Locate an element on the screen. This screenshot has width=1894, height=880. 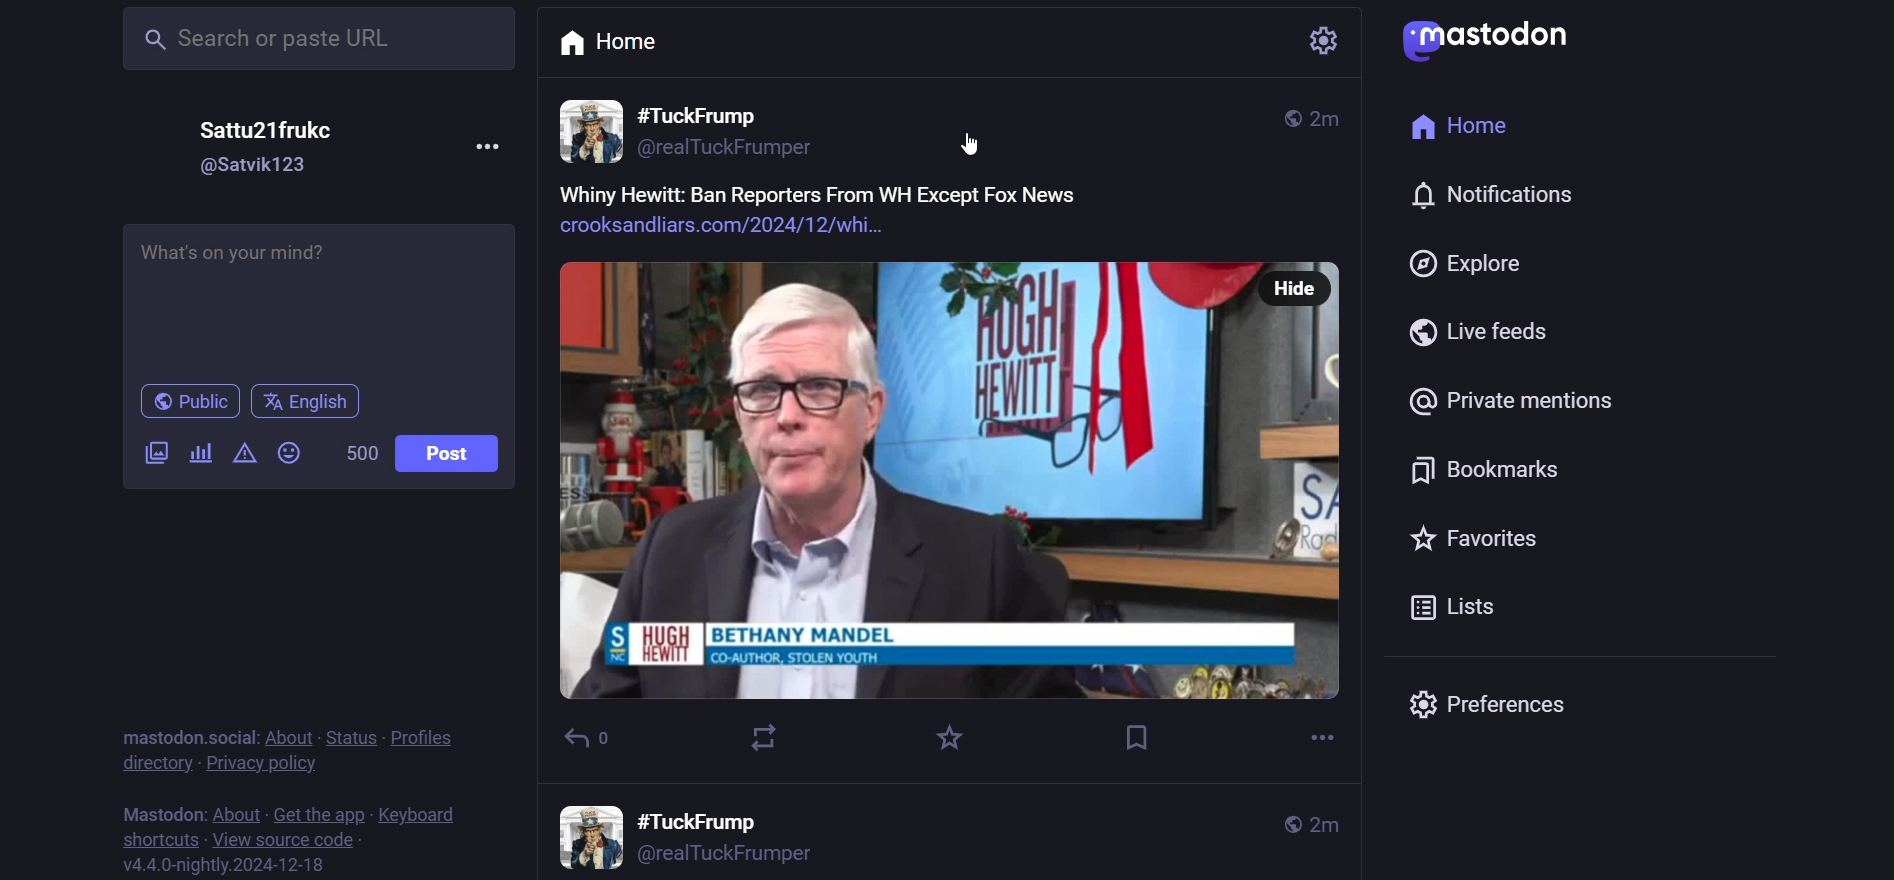
reply is located at coordinates (591, 742).